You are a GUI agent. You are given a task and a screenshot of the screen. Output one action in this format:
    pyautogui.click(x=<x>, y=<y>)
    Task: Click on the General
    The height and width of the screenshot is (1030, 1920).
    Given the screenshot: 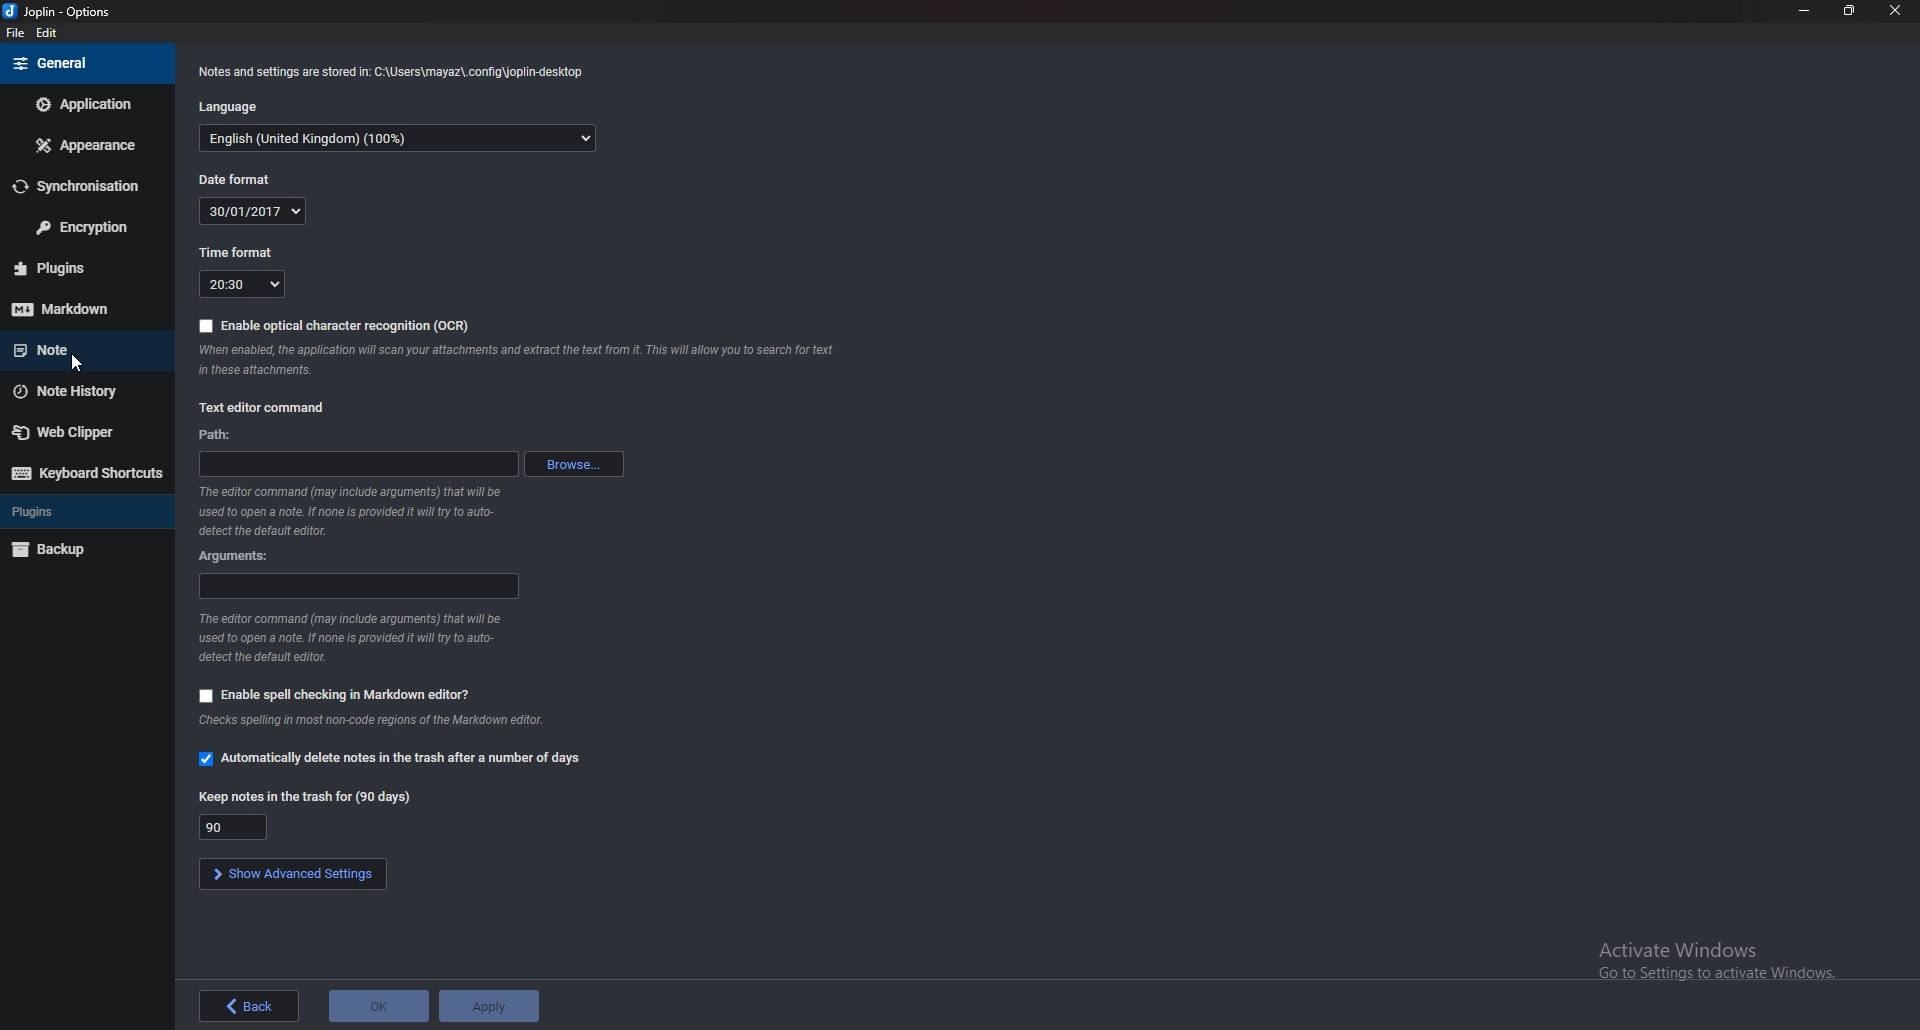 What is the action you would take?
    pyautogui.click(x=80, y=63)
    